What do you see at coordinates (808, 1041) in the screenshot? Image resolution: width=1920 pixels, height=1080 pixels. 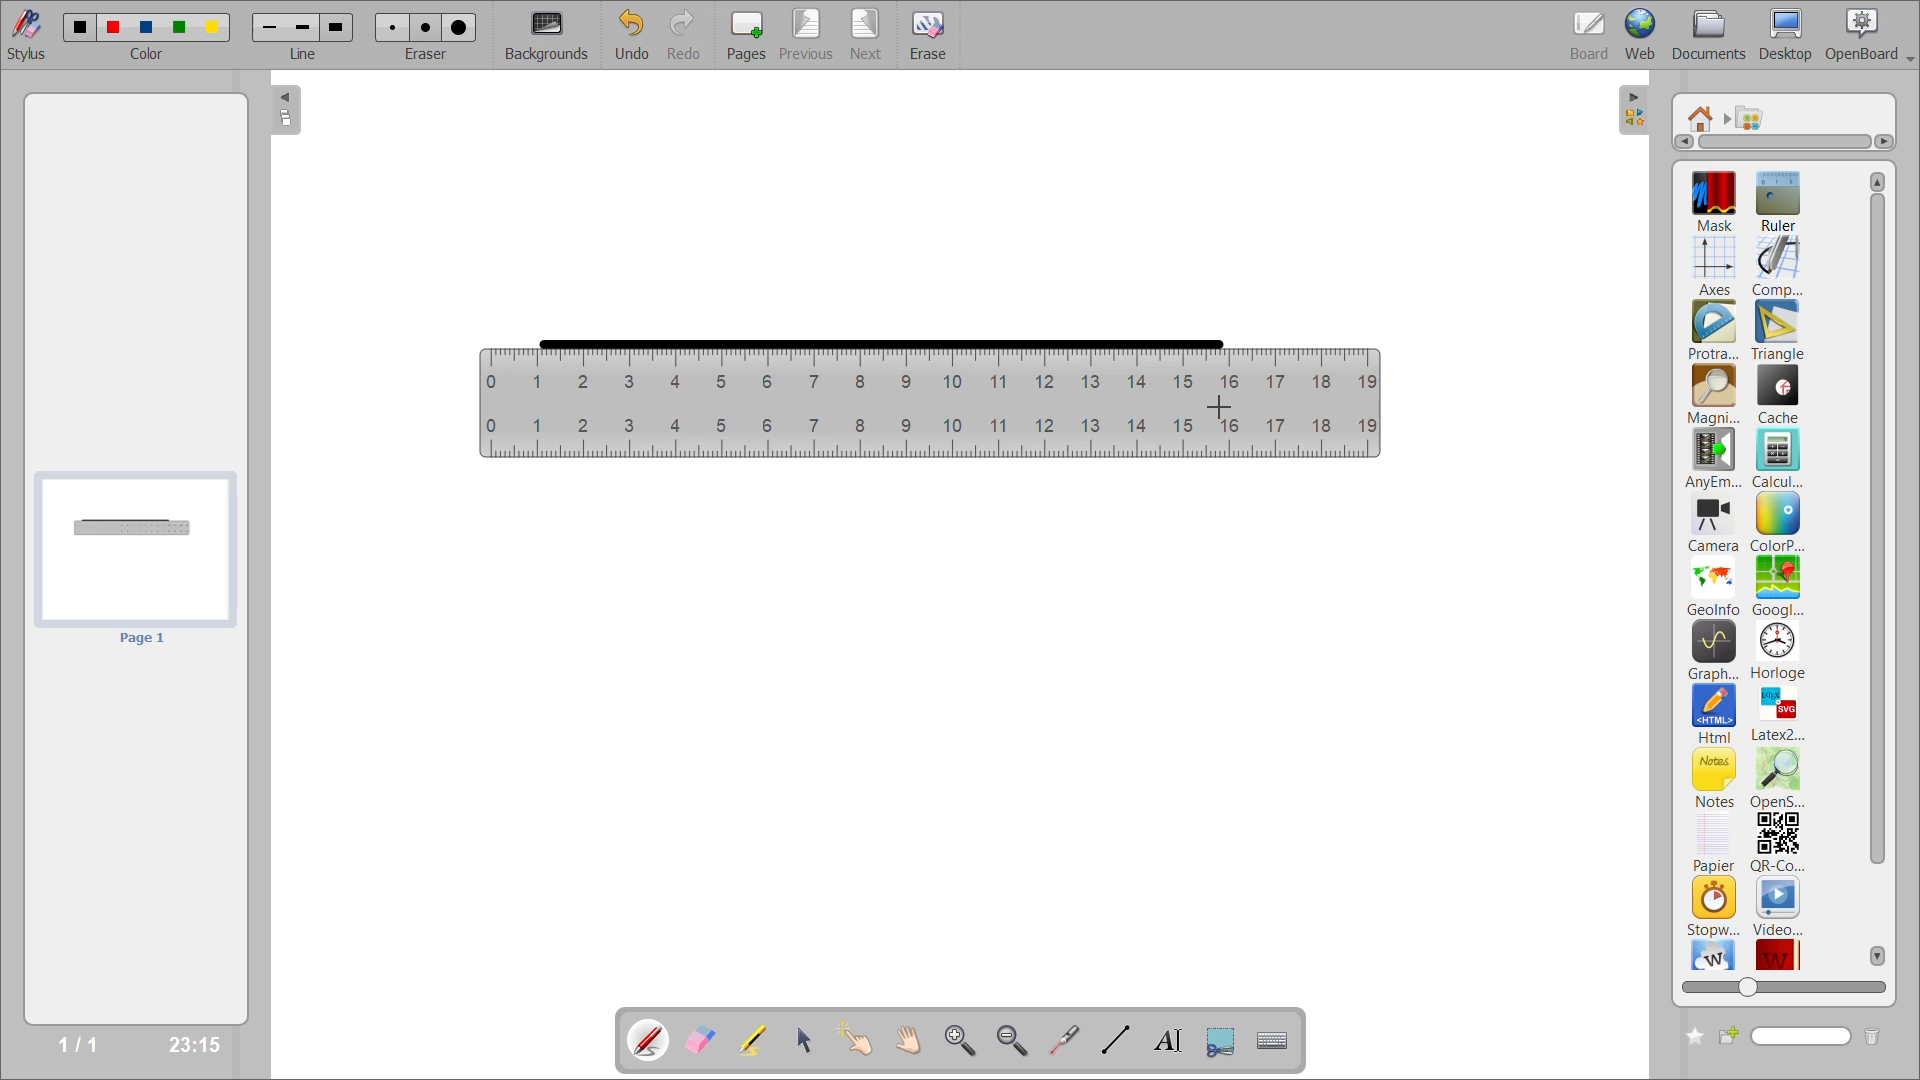 I see `select and modify objects` at bounding box center [808, 1041].